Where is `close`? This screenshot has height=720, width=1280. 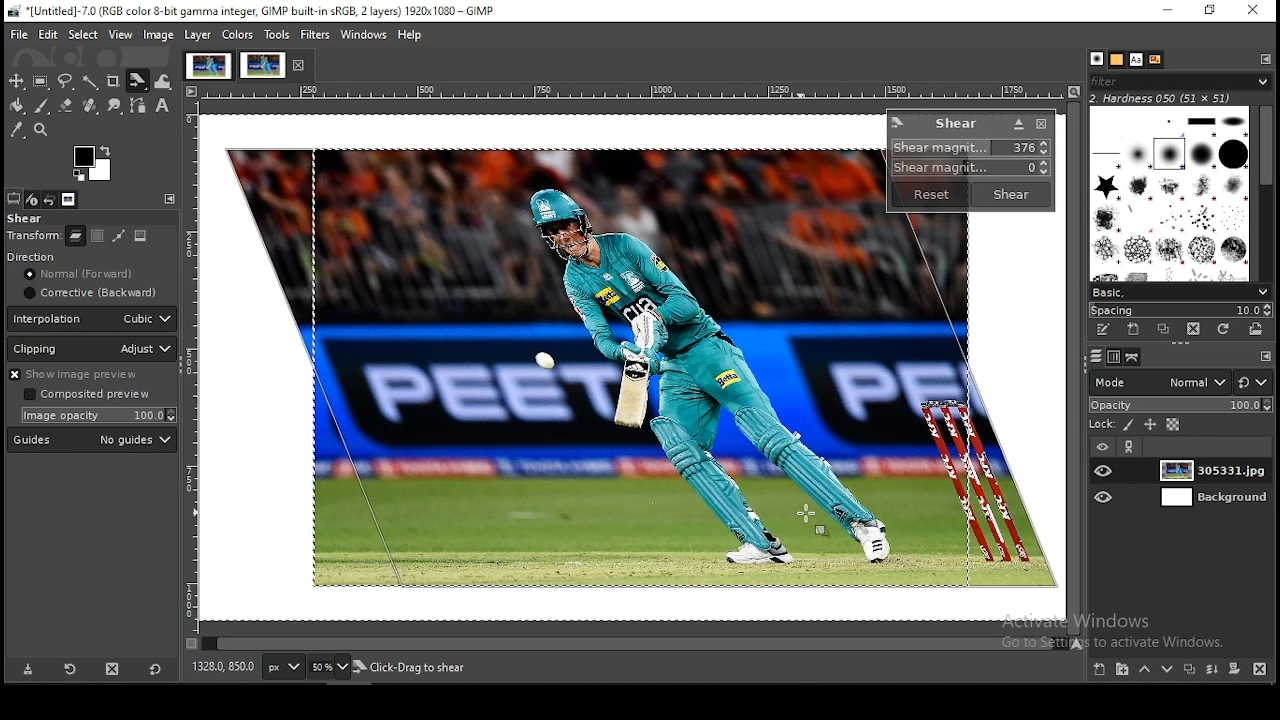 close is located at coordinates (1041, 126).